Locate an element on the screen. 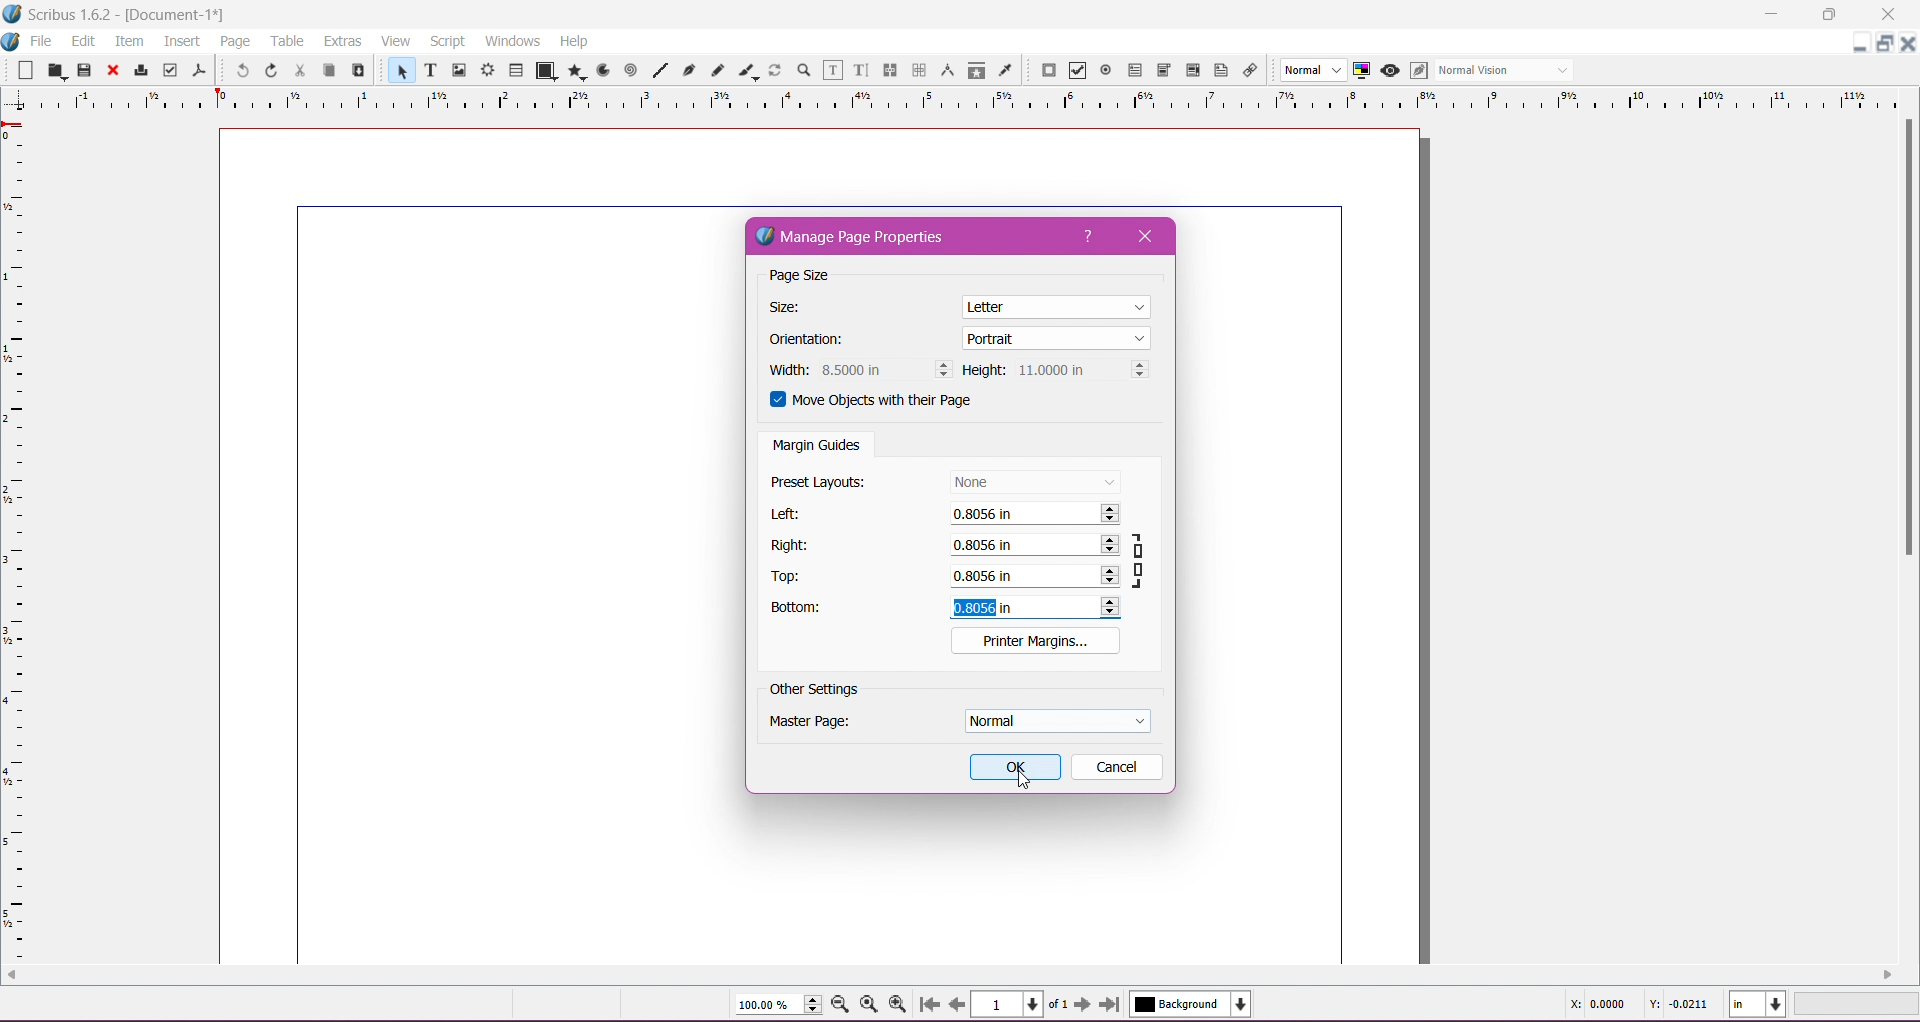  Select the visual appearance of the display is located at coordinates (1508, 71).